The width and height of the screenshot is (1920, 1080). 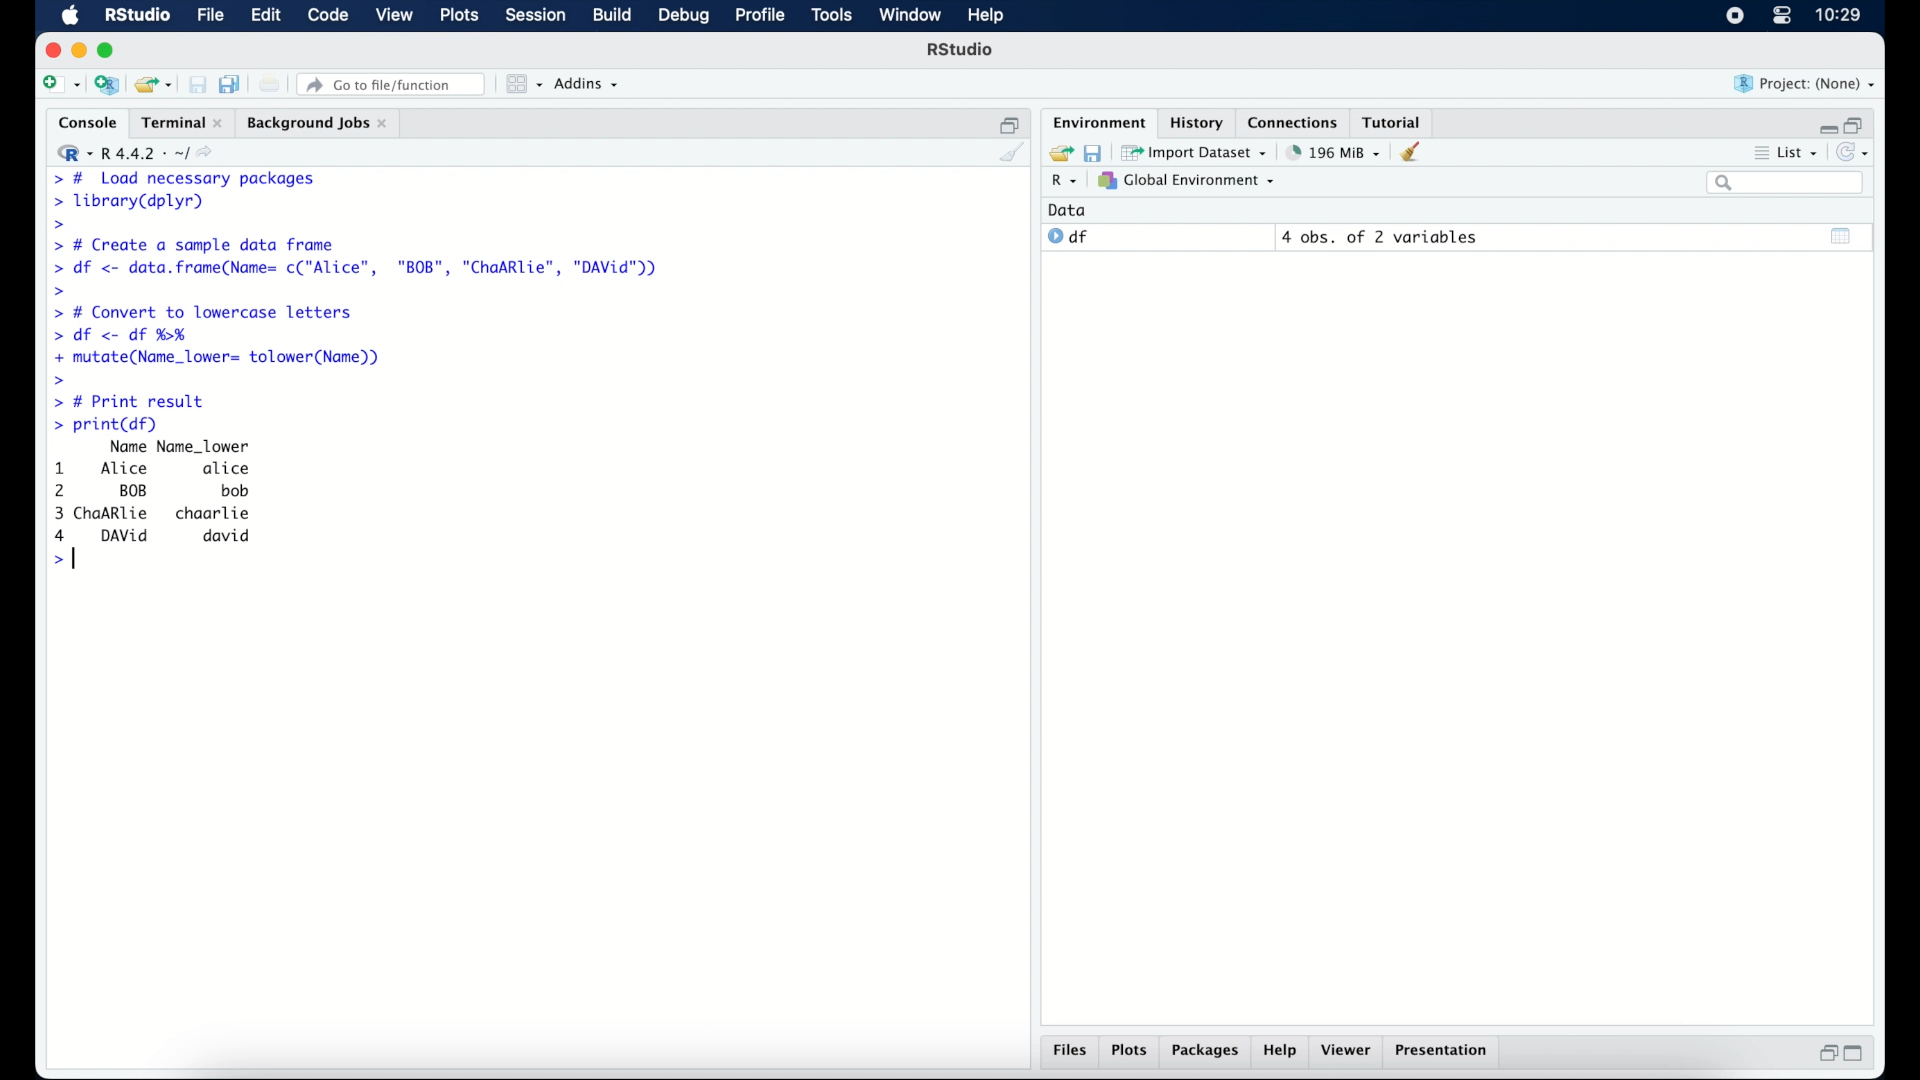 What do you see at coordinates (361, 269) in the screenshot?
I see `> df <- data.frame(Name= c("Alice", "BOB", "ChaARlie", "DAVid"))|` at bounding box center [361, 269].